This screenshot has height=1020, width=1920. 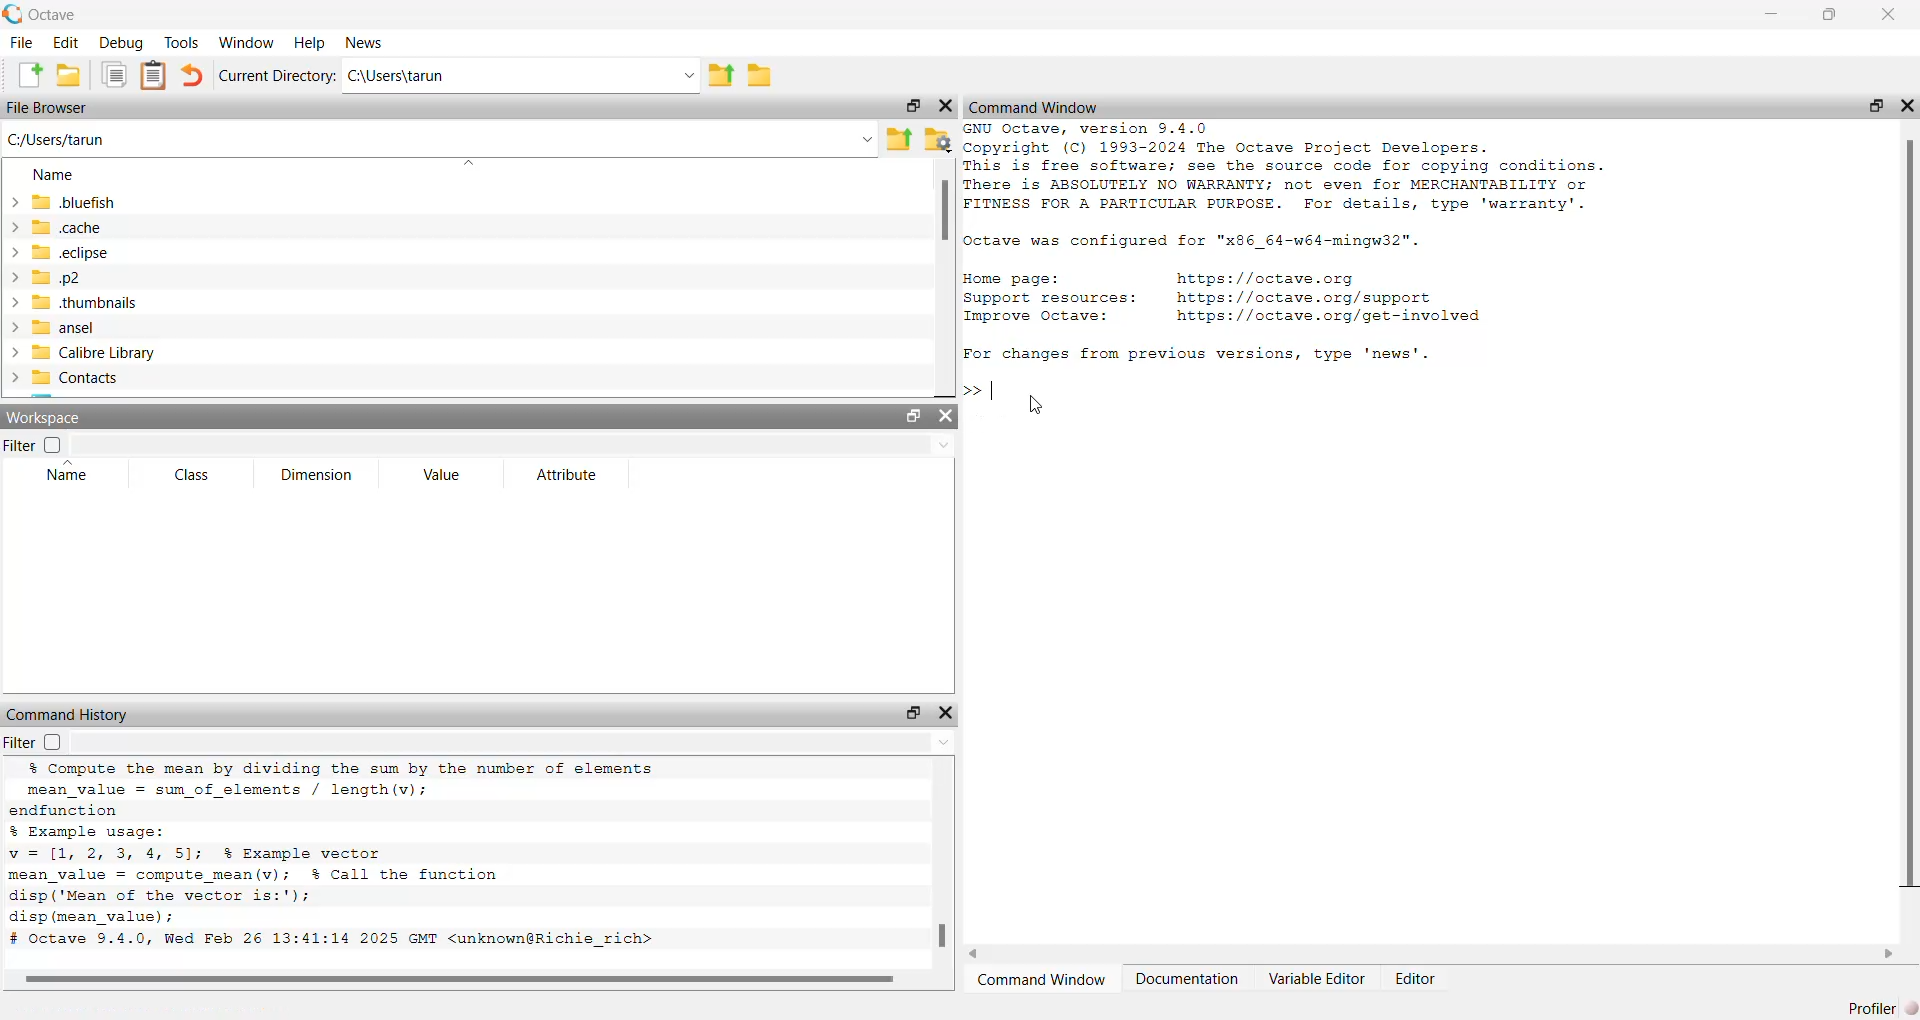 What do you see at coordinates (867, 139) in the screenshot?
I see `Drop-down ` at bounding box center [867, 139].